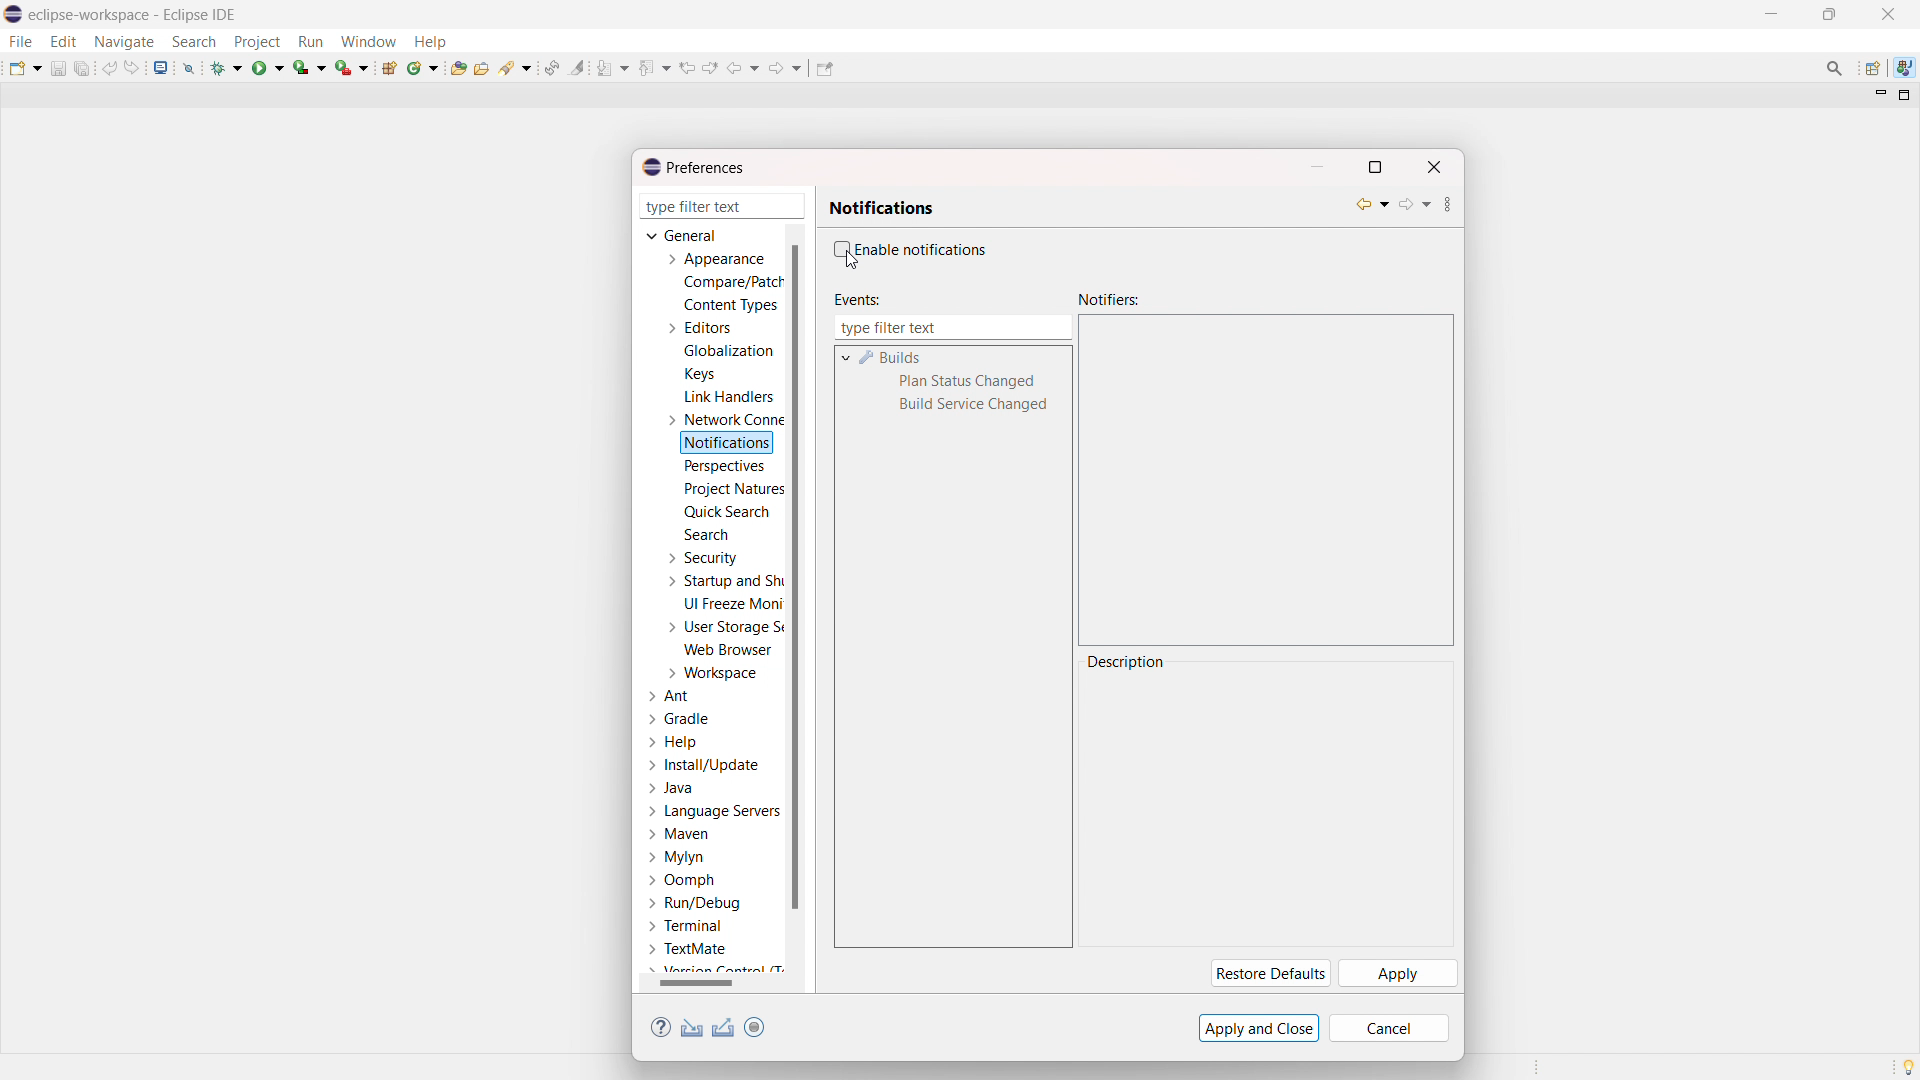  I want to click on maximize, so click(1829, 15).